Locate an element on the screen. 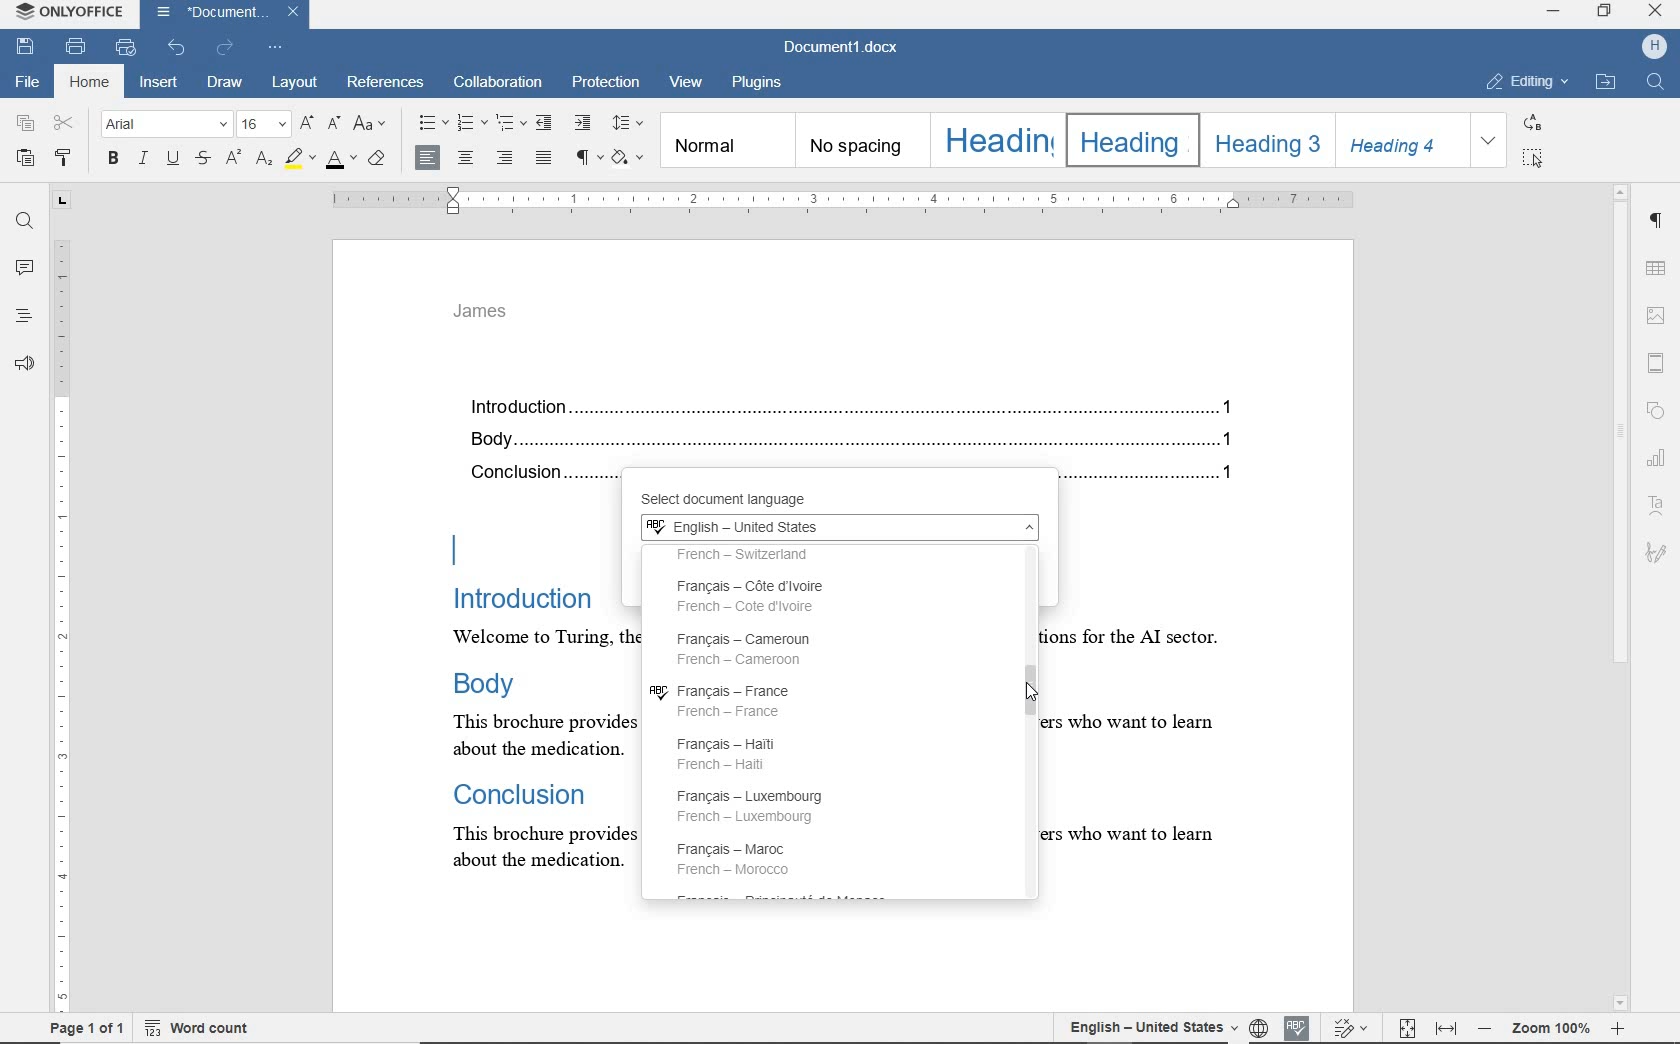  align left is located at coordinates (428, 158).